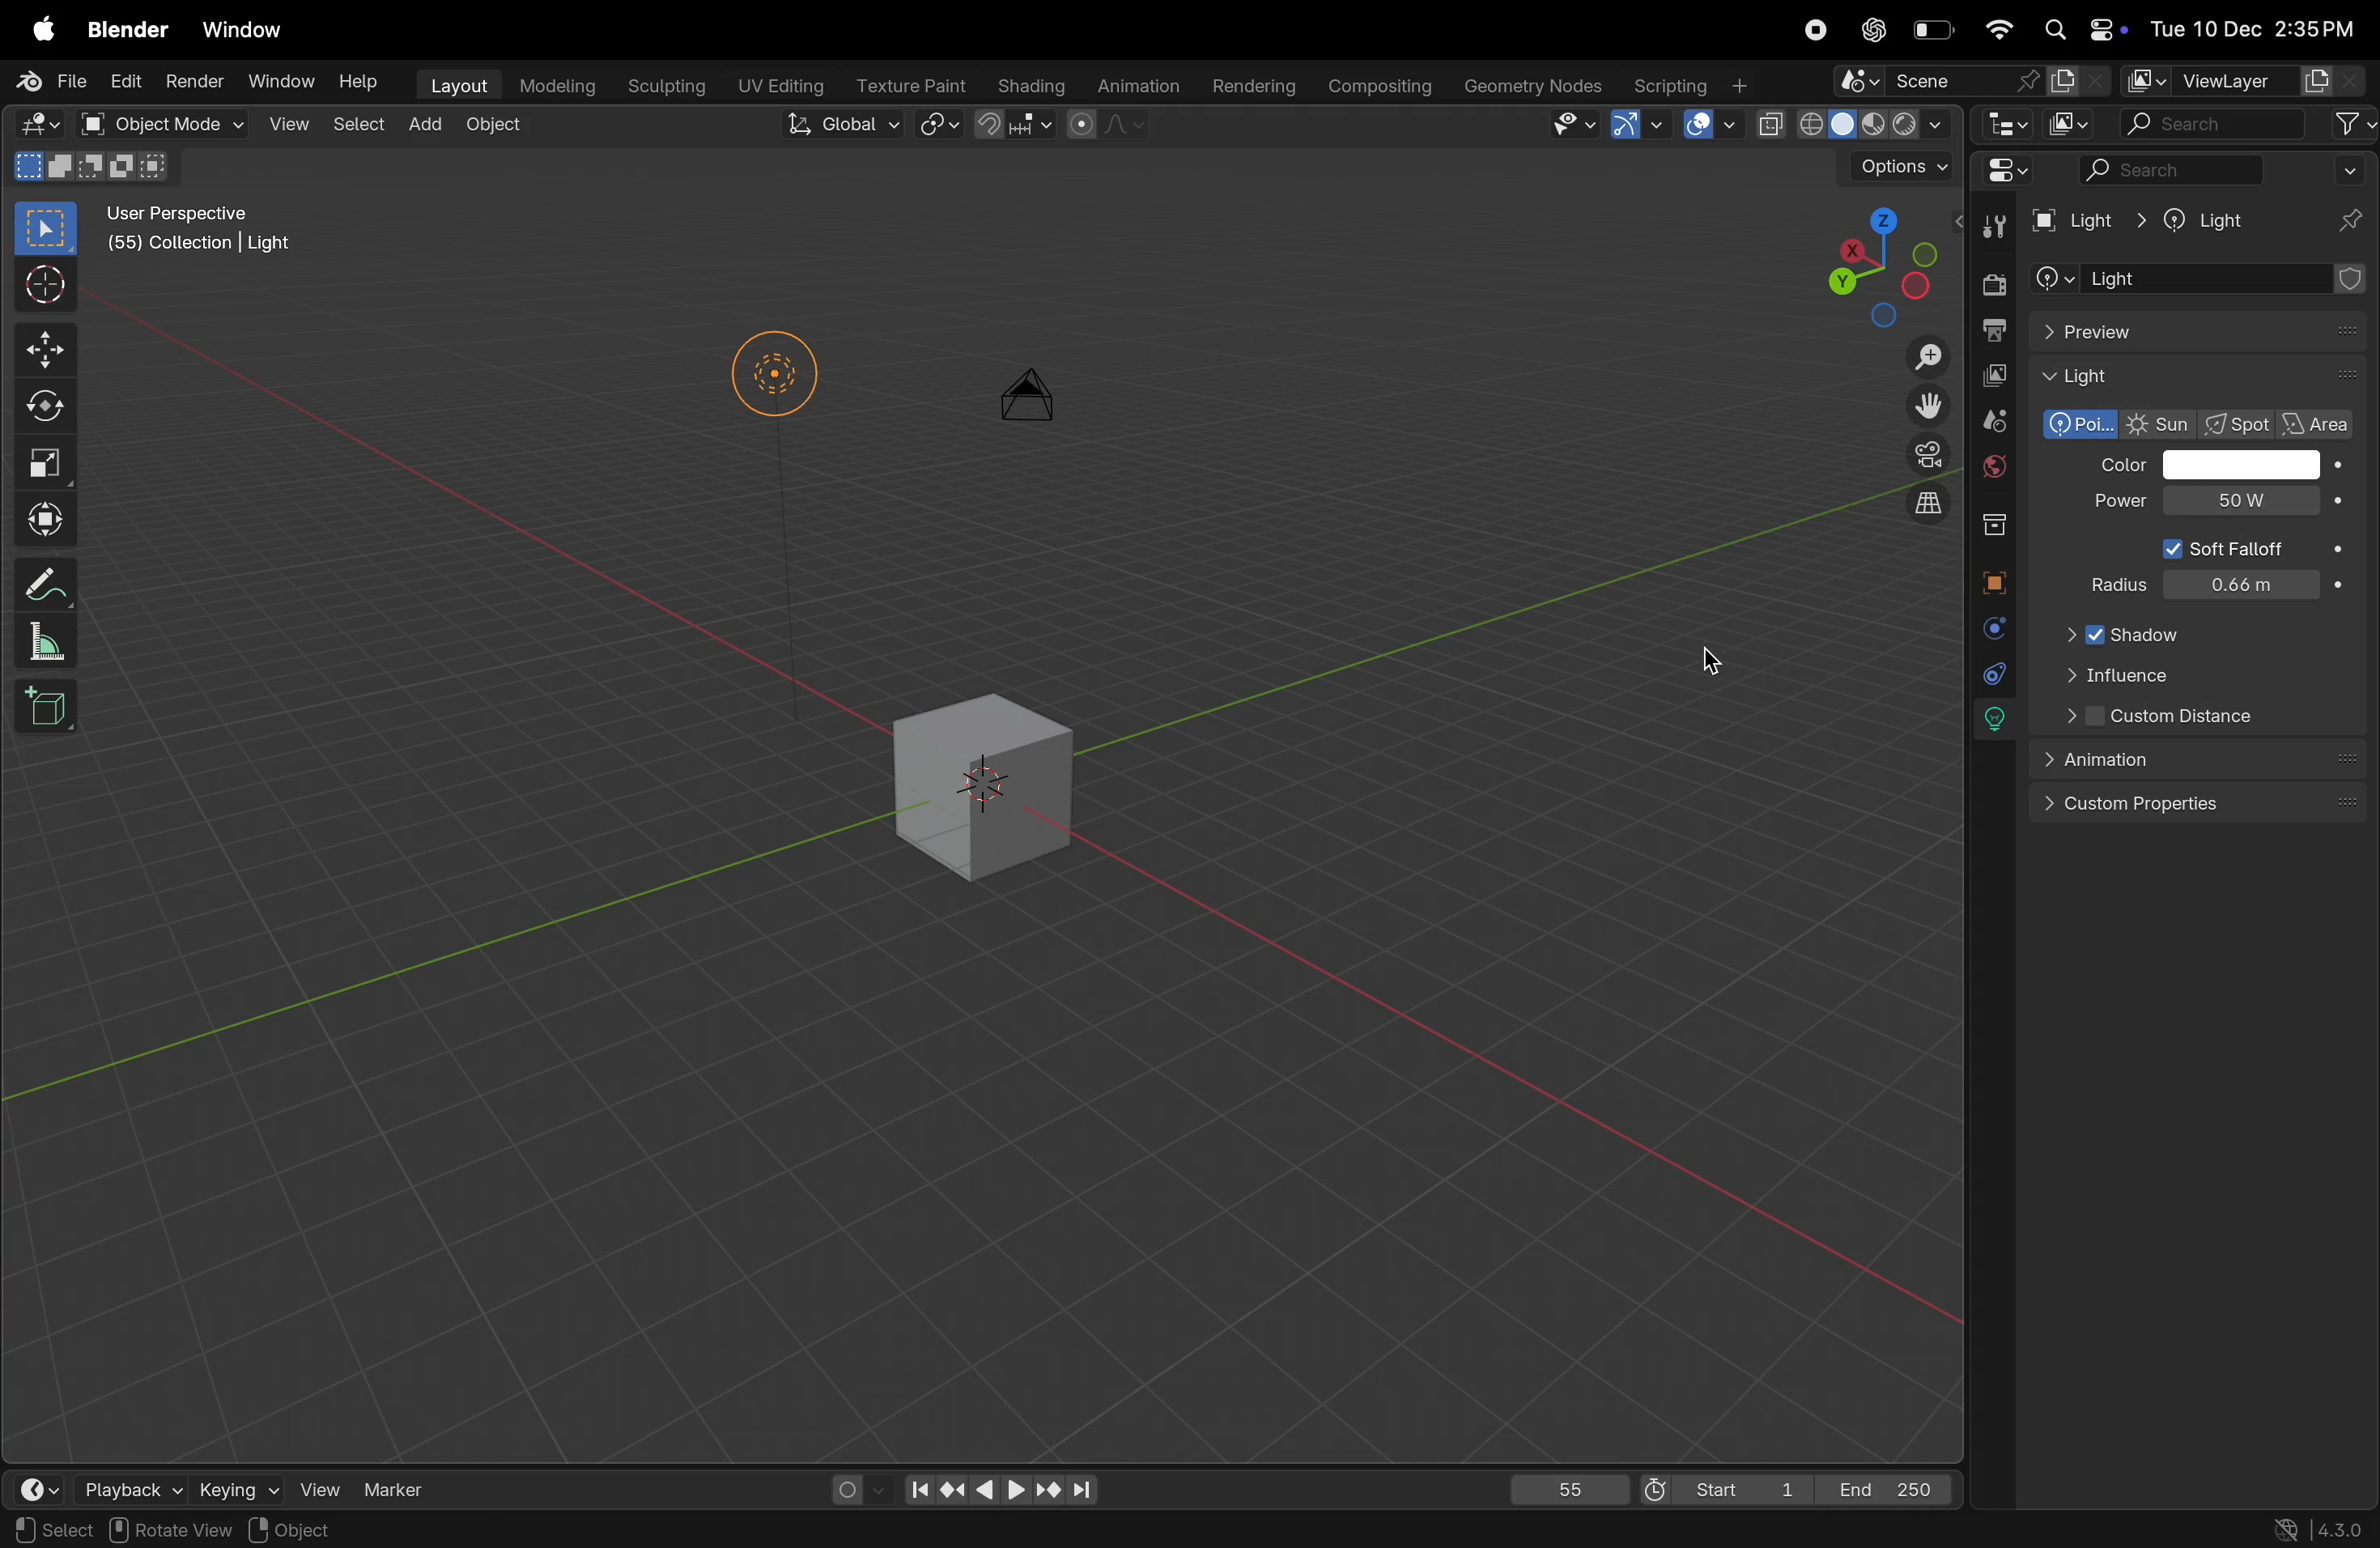  I want to click on transform, so click(48, 524).